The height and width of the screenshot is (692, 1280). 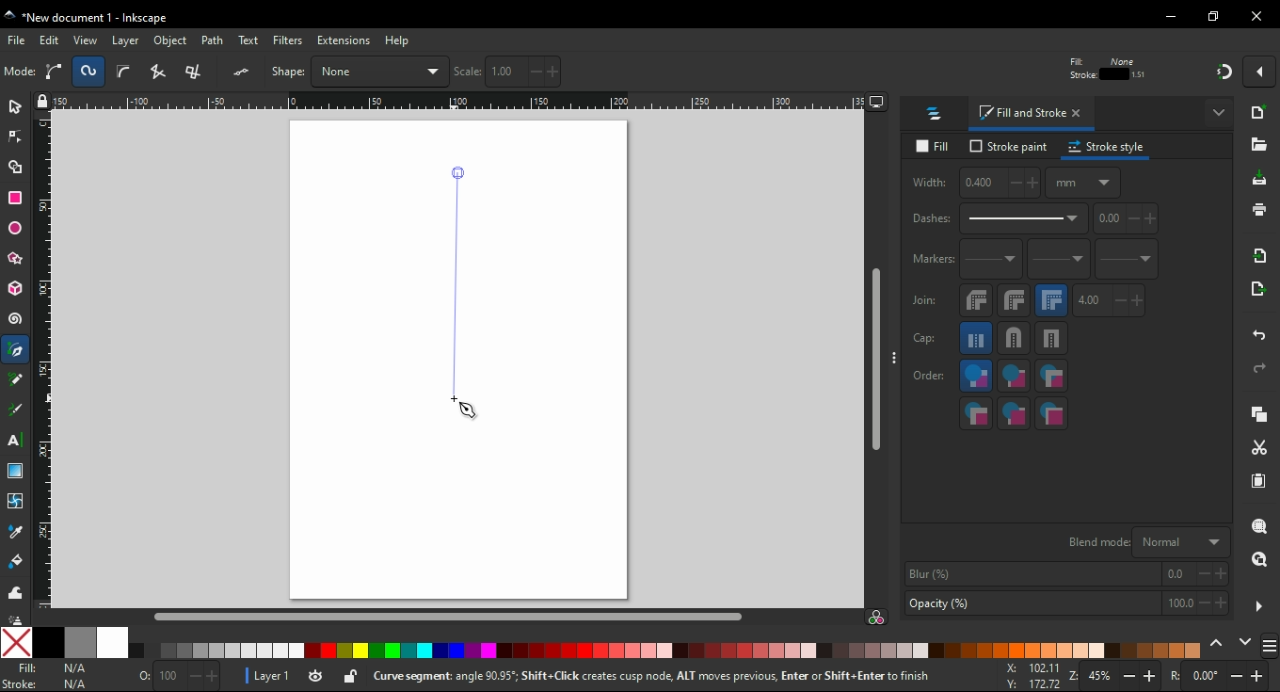 I want to click on round, so click(x=1013, y=338).